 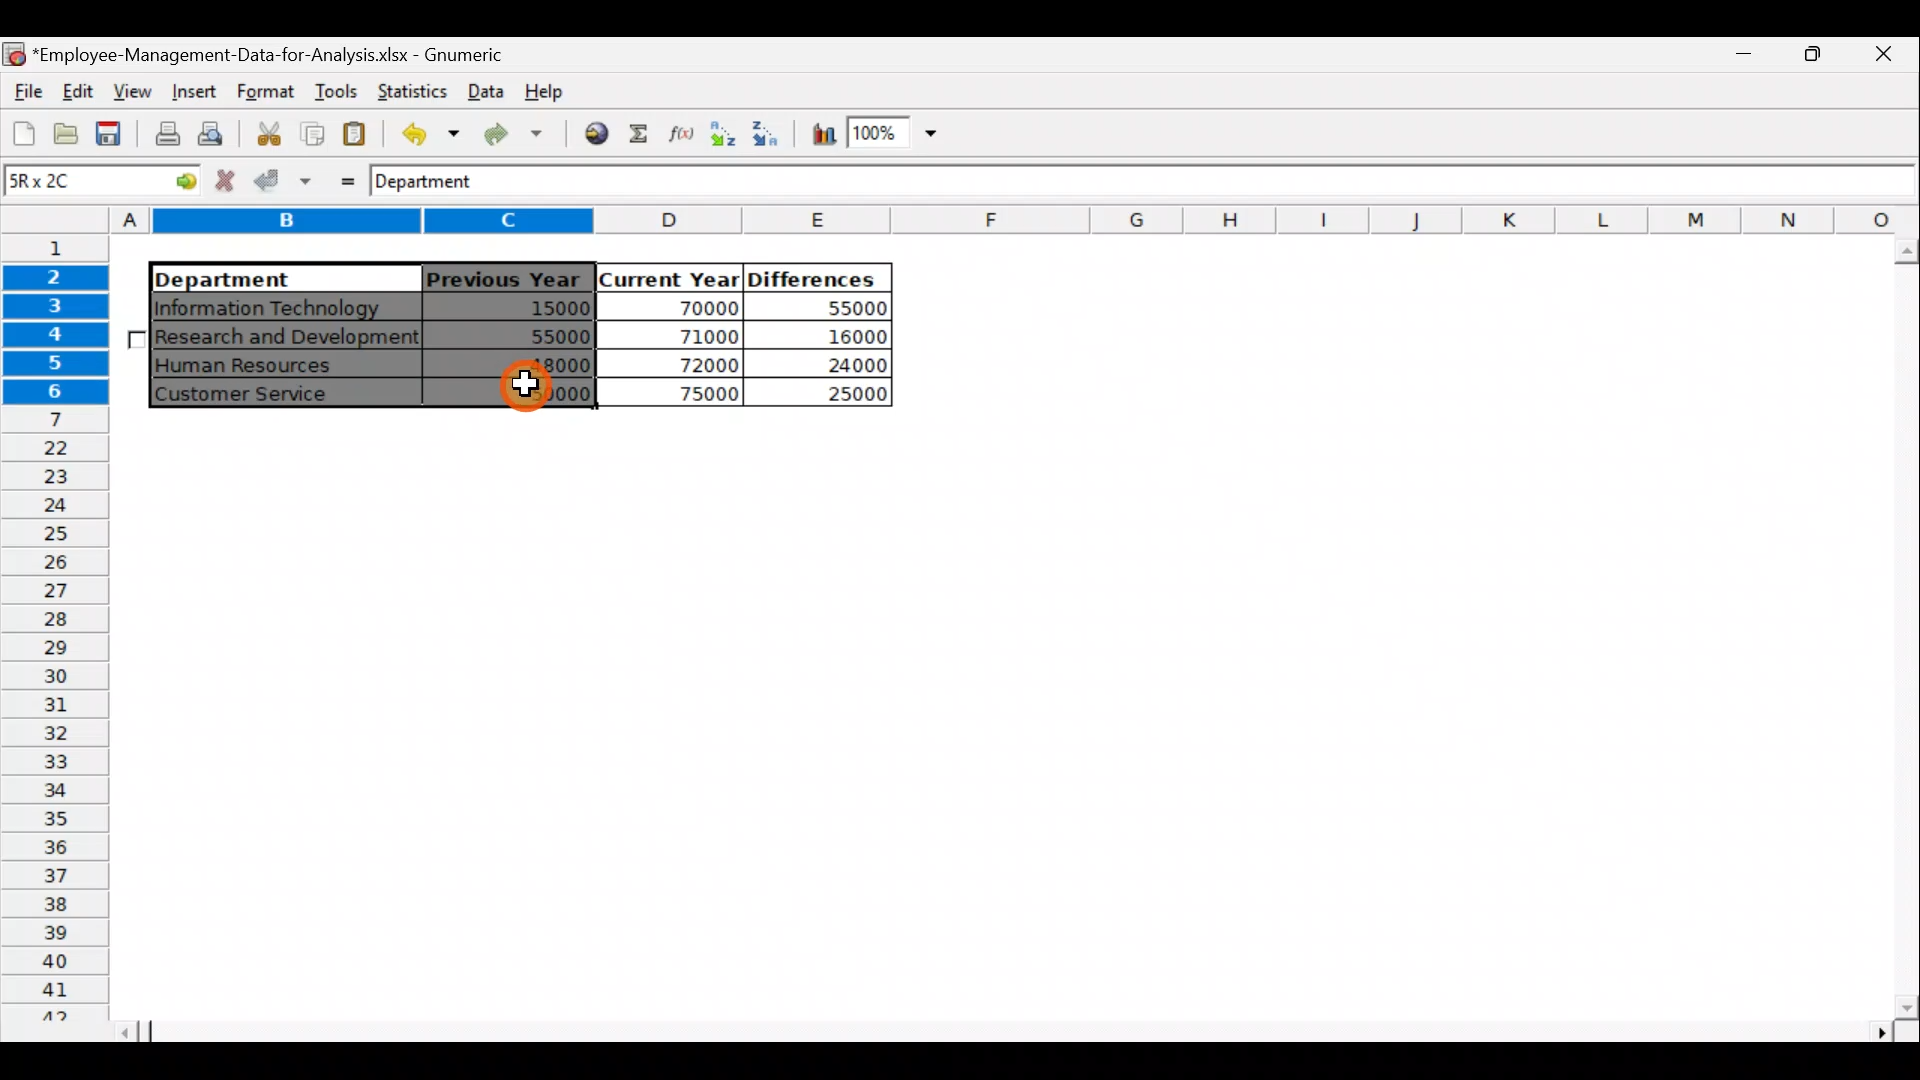 What do you see at coordinates (427, 133) in the screenshot?
I see `Undo last action` at bounding box center [427, 133].